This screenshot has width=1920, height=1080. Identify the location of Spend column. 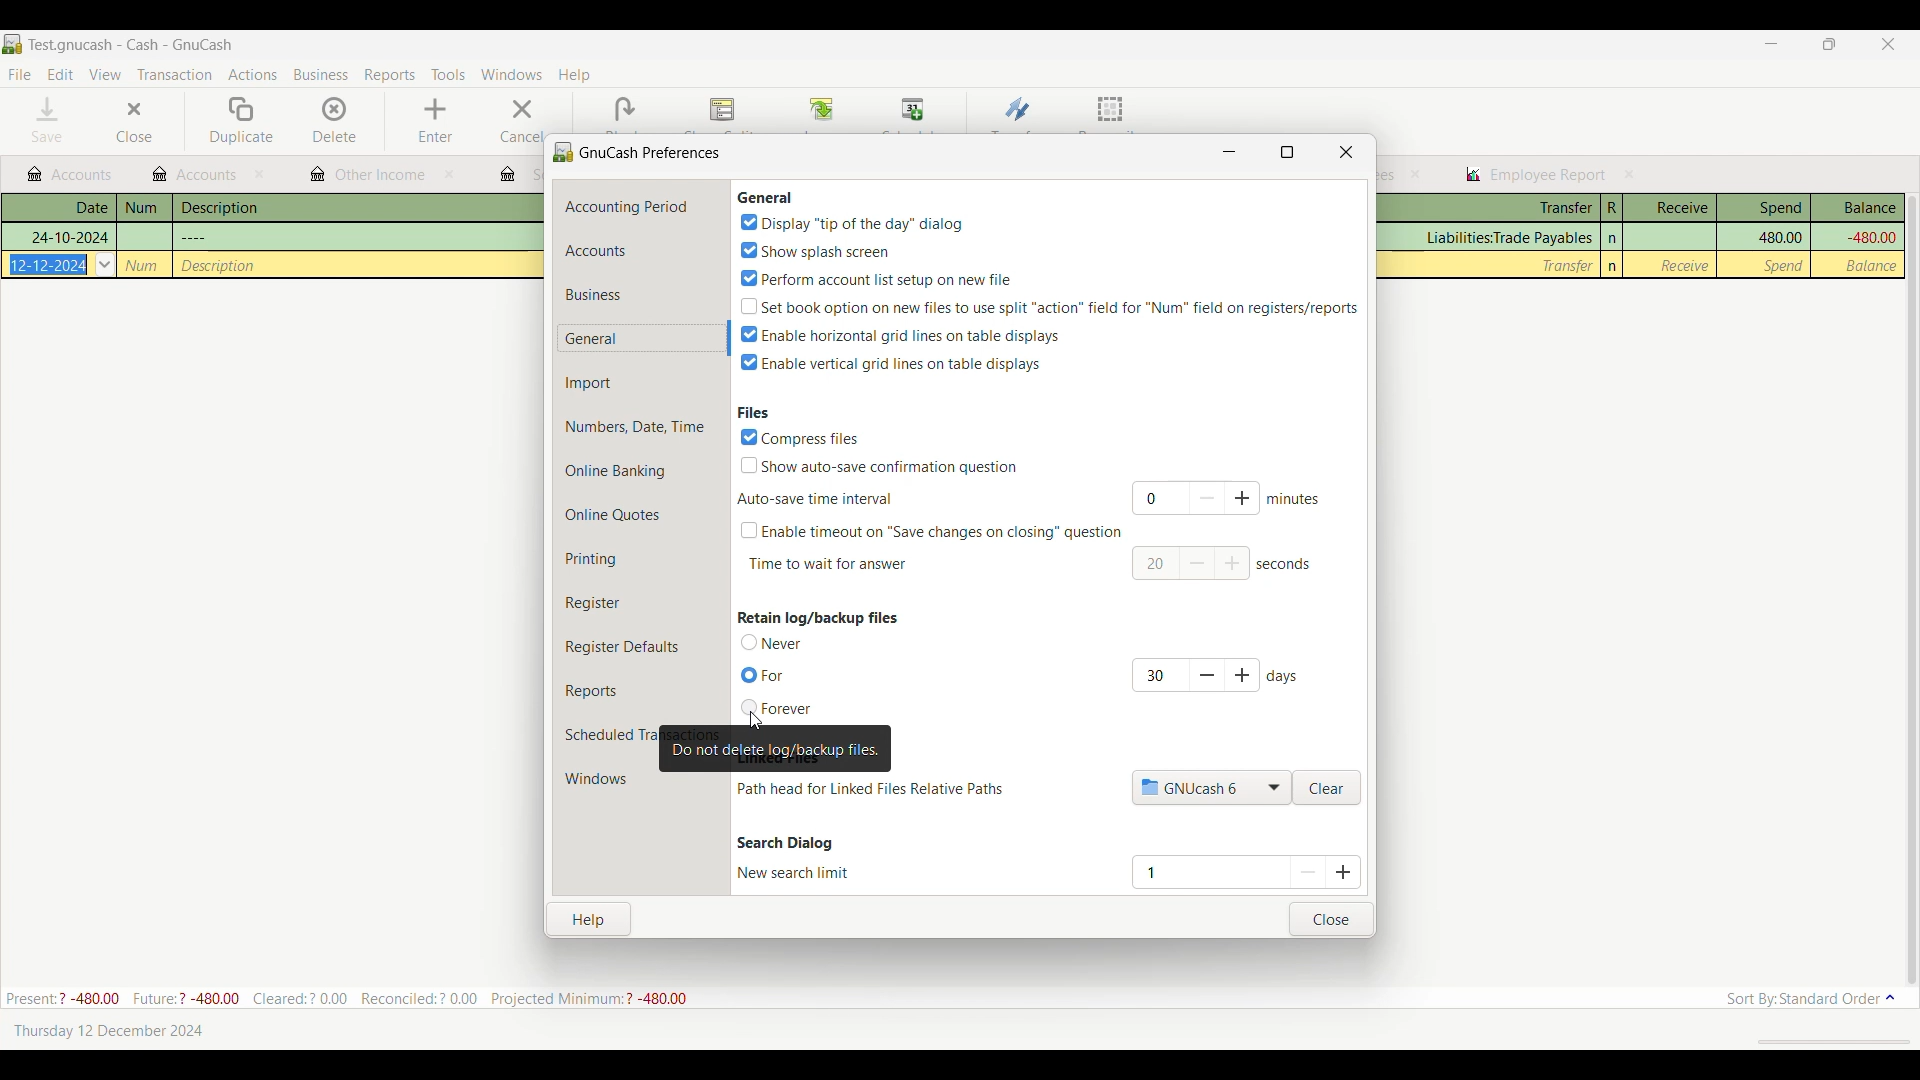
(1785, 265).